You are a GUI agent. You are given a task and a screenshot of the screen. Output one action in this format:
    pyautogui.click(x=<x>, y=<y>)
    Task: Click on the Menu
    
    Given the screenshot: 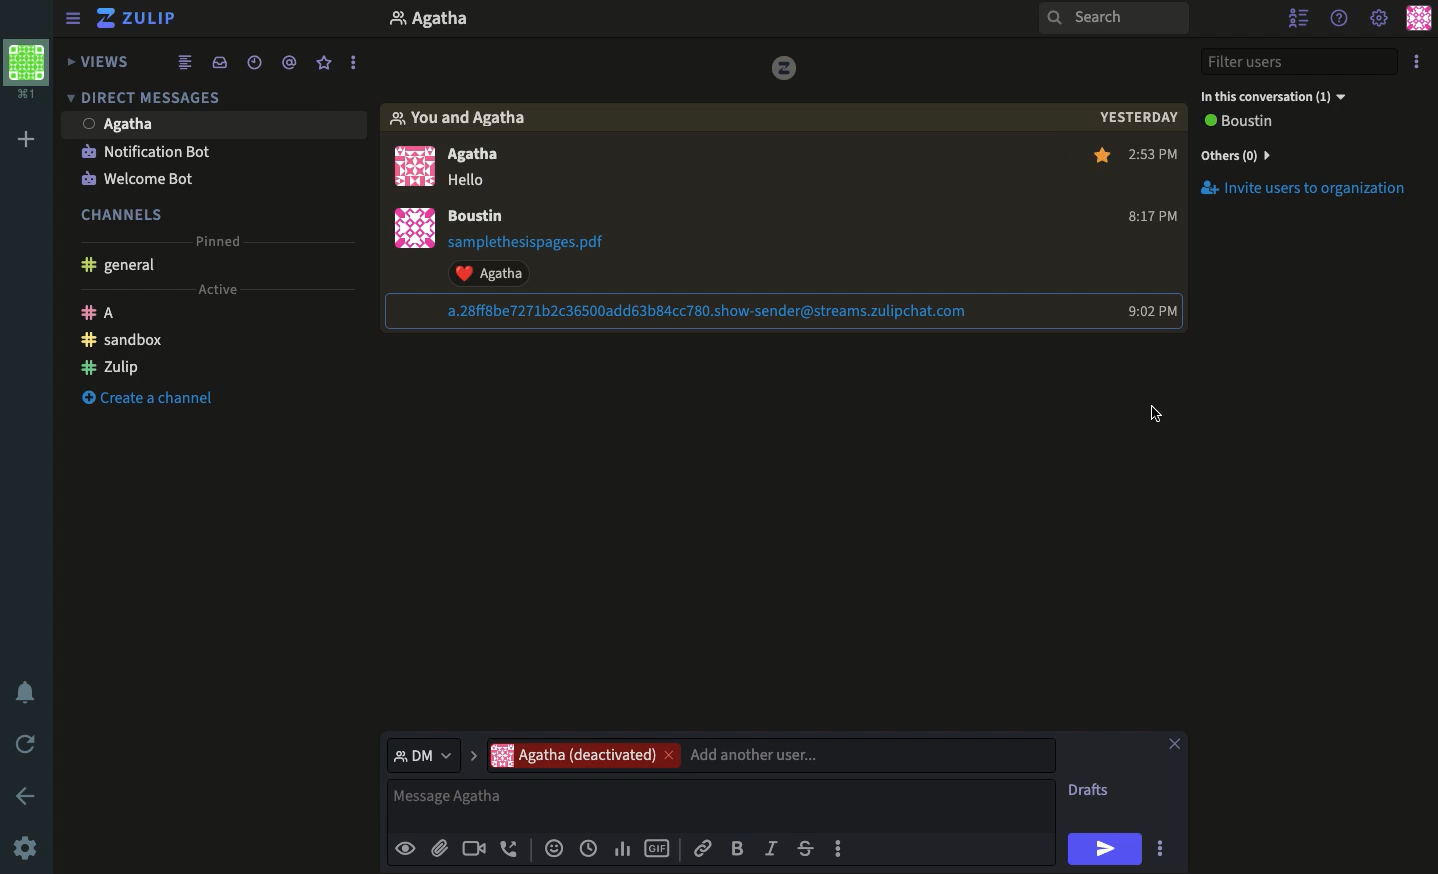 What is the action you would take?
    pyautogui.click(x=72, y=19)
    